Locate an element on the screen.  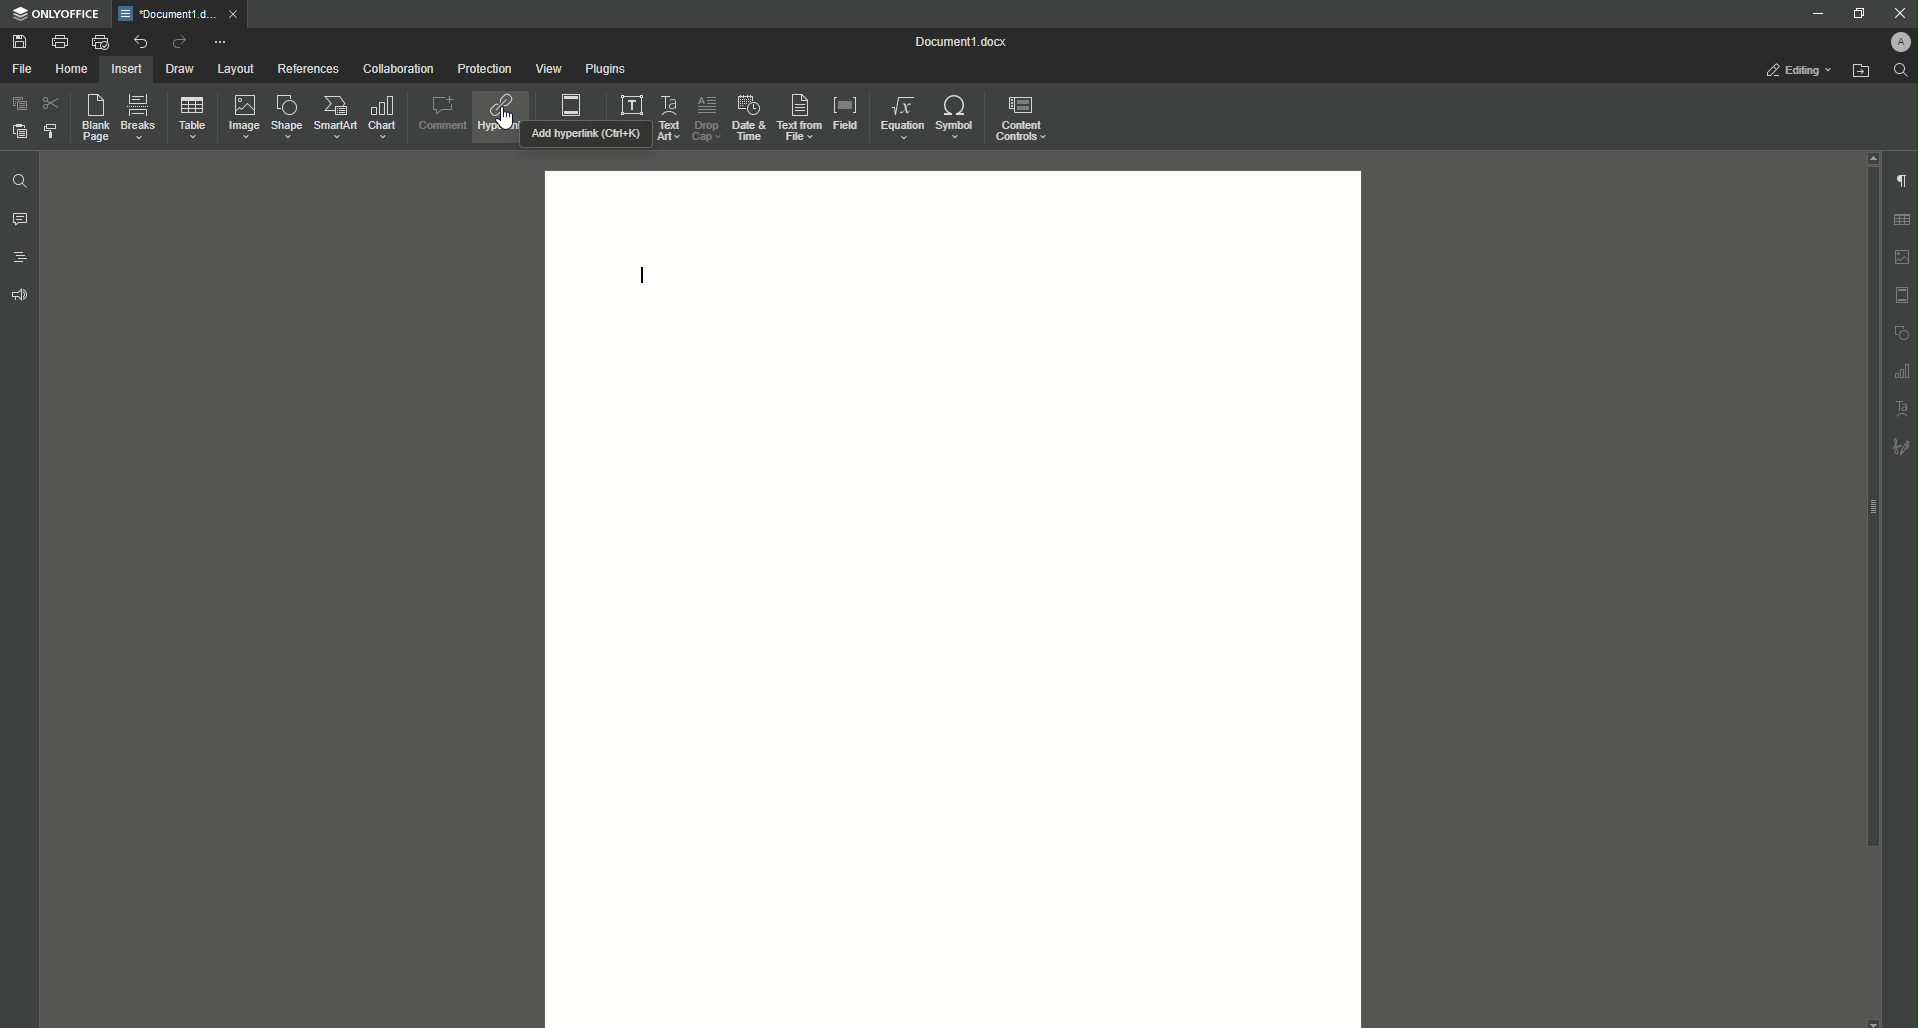
Imgae settings is located at coordinates (1903, 258).